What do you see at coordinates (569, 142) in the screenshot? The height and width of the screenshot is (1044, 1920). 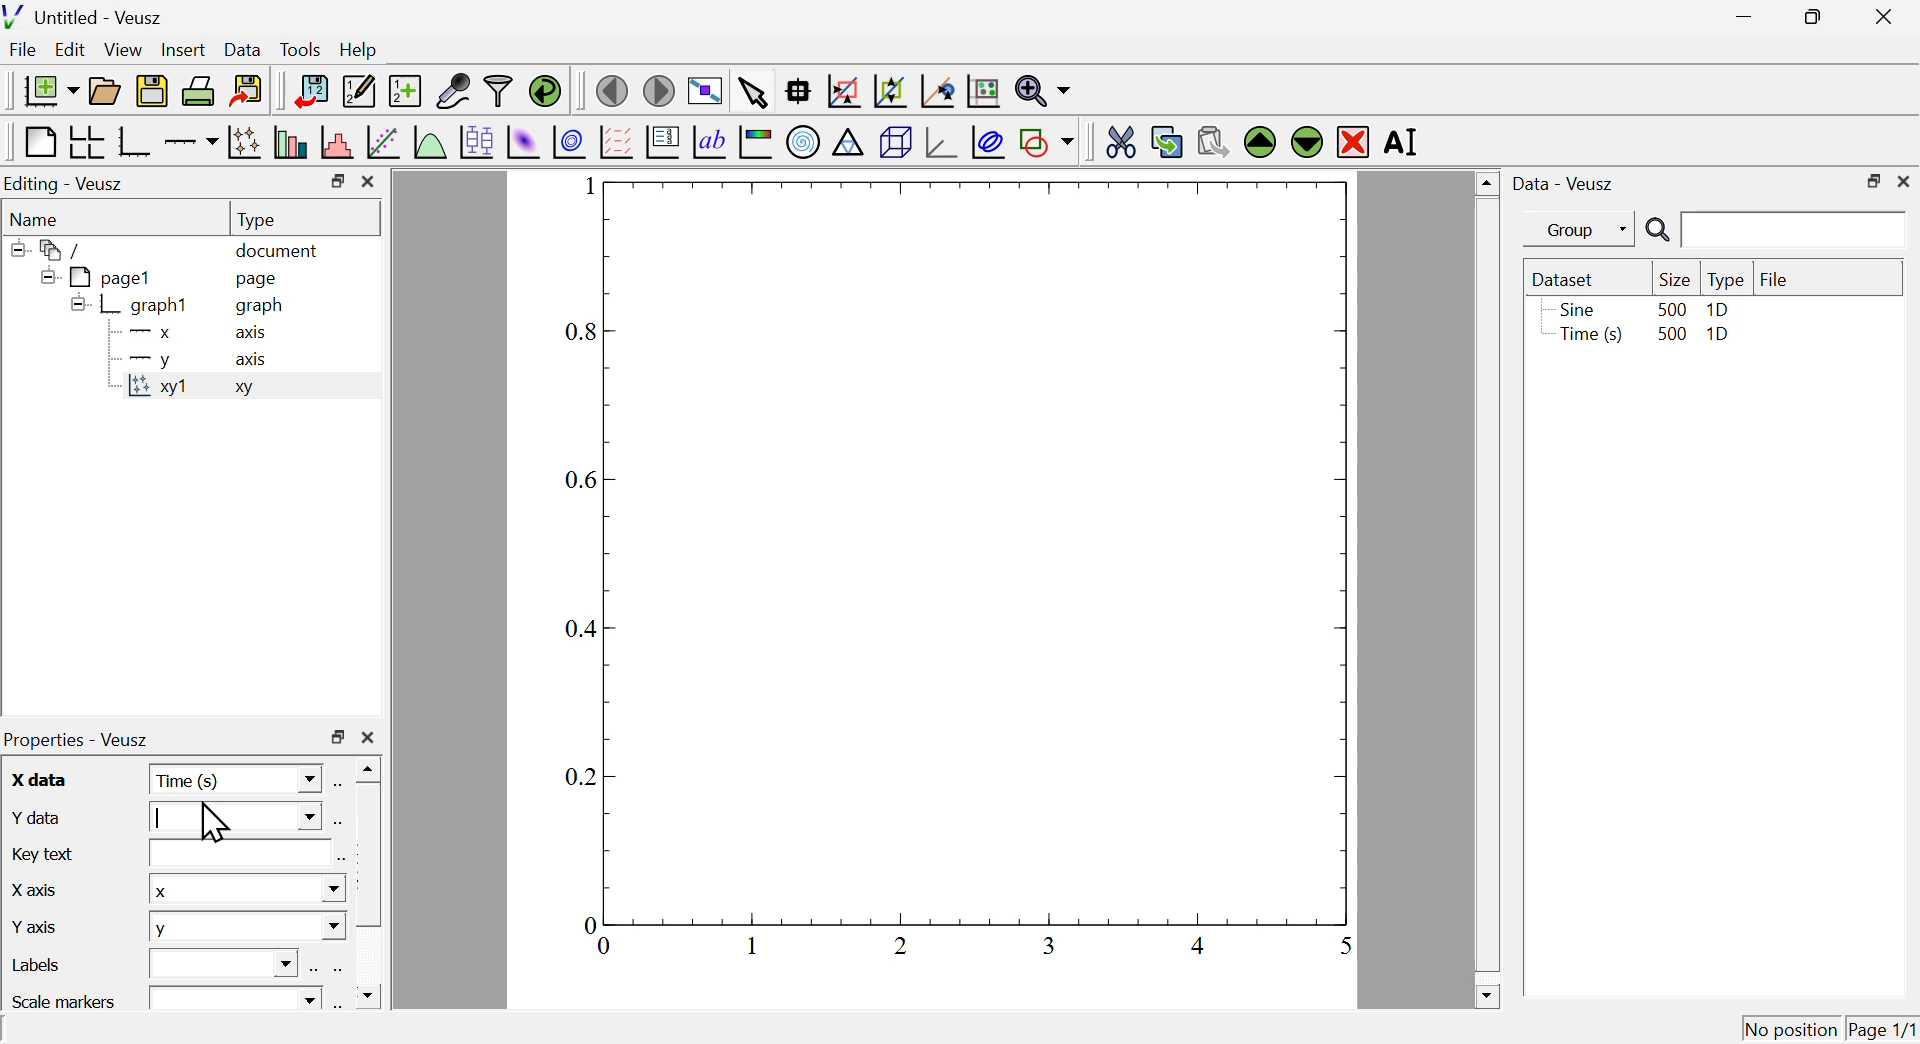 I see `plot a 2d dataset as contours` at bounding box center [569, 142].